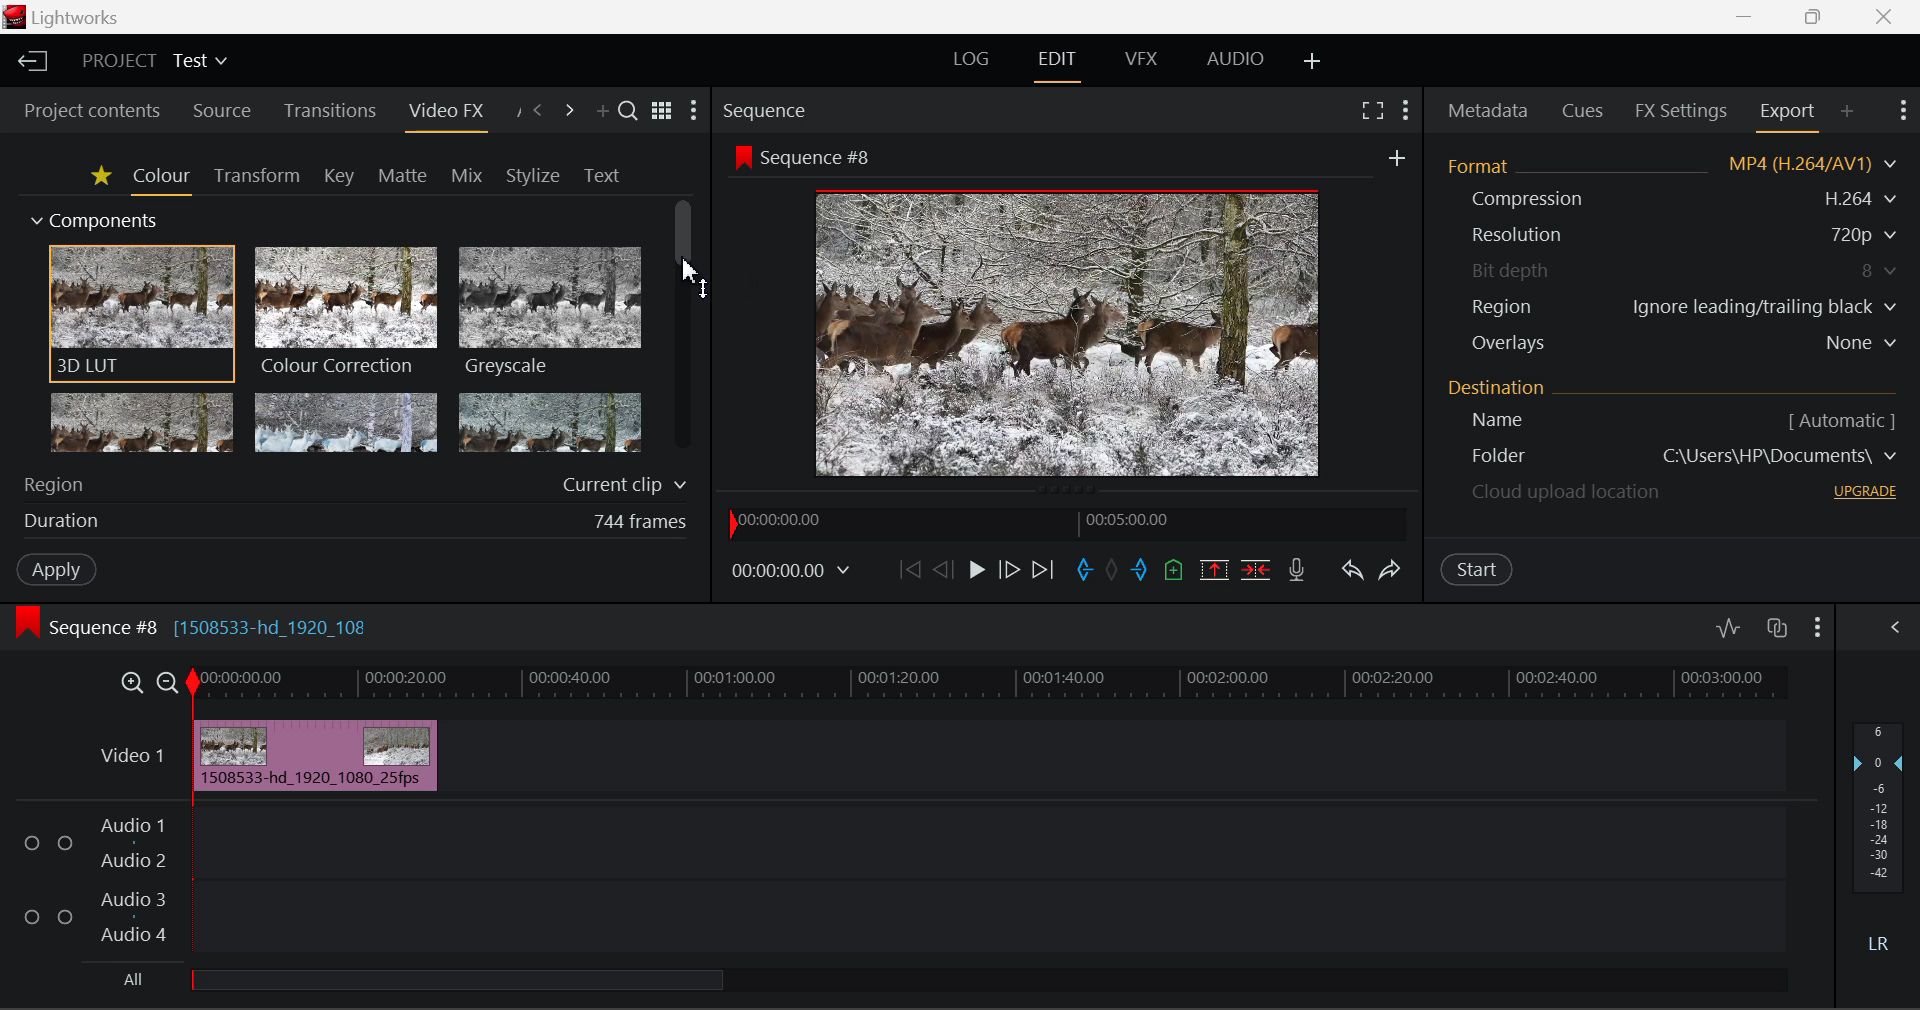 This screenshot has width=1920, height=1010. I want to click on 00:00:00.00, so click(794, 571).